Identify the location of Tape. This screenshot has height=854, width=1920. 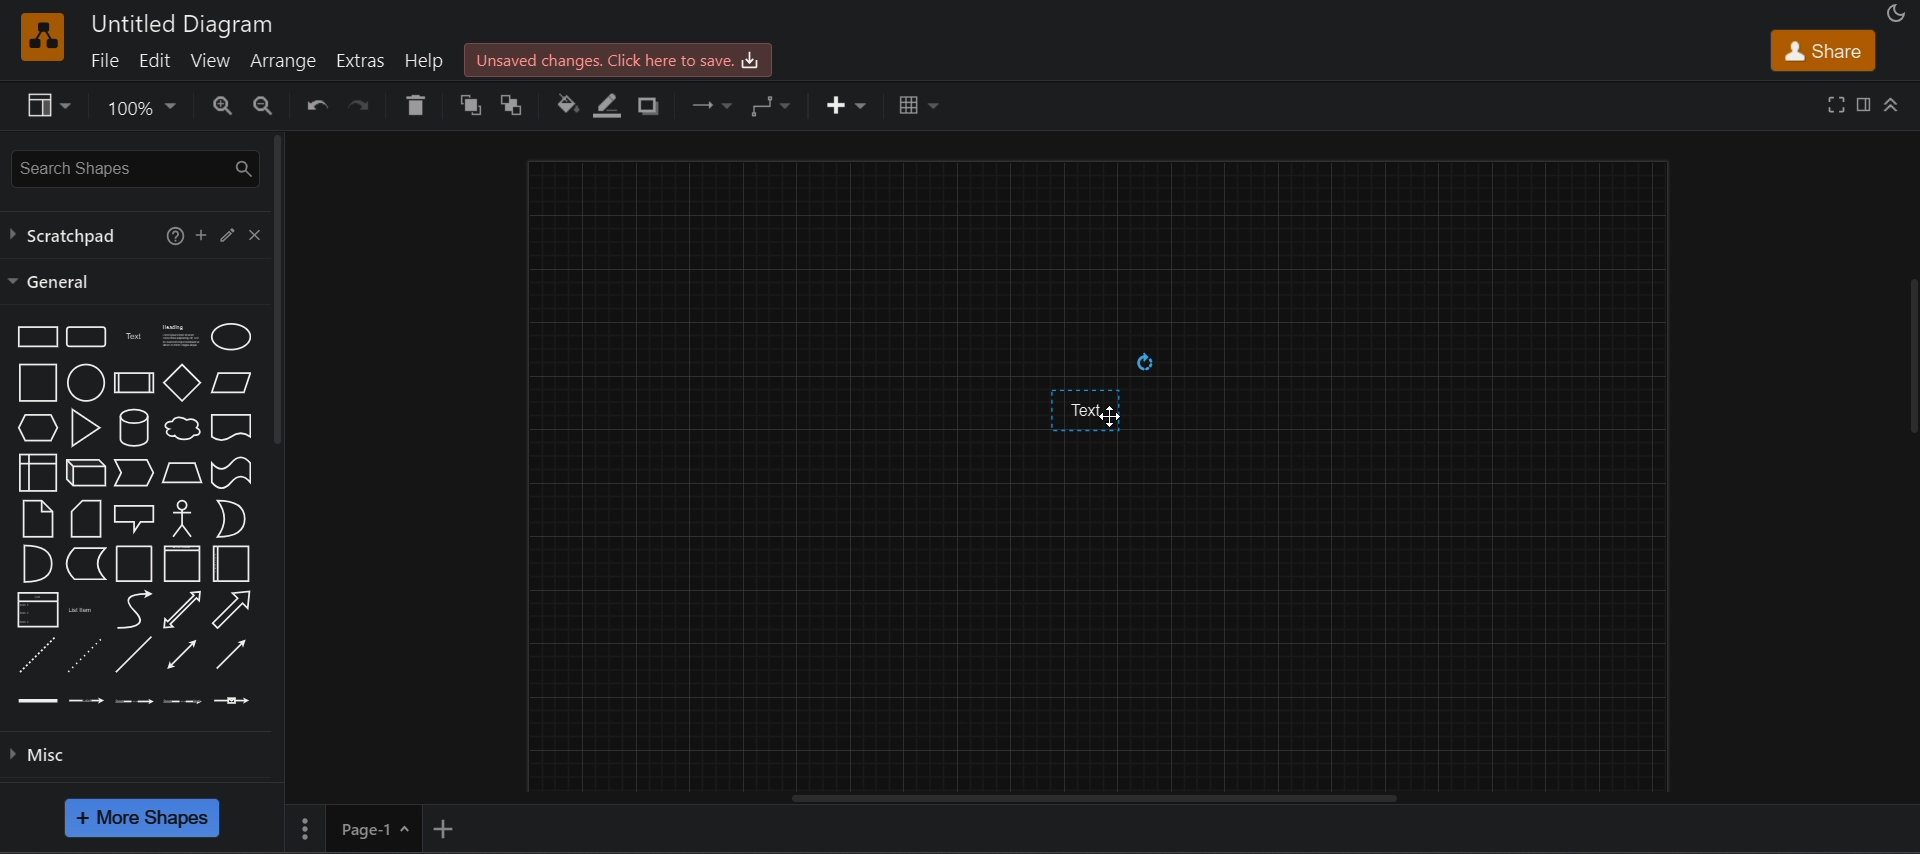
(232, 473).